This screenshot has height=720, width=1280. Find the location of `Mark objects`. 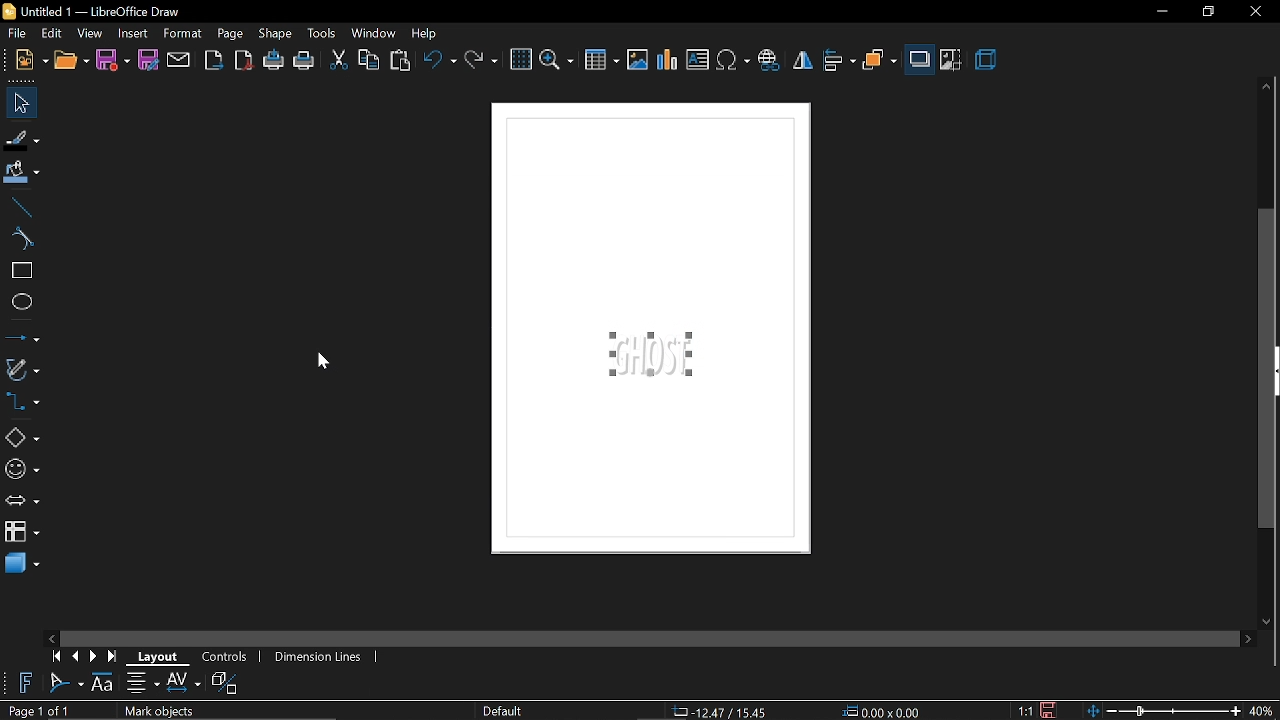

Mark objects is located at coordinates (162, 710).